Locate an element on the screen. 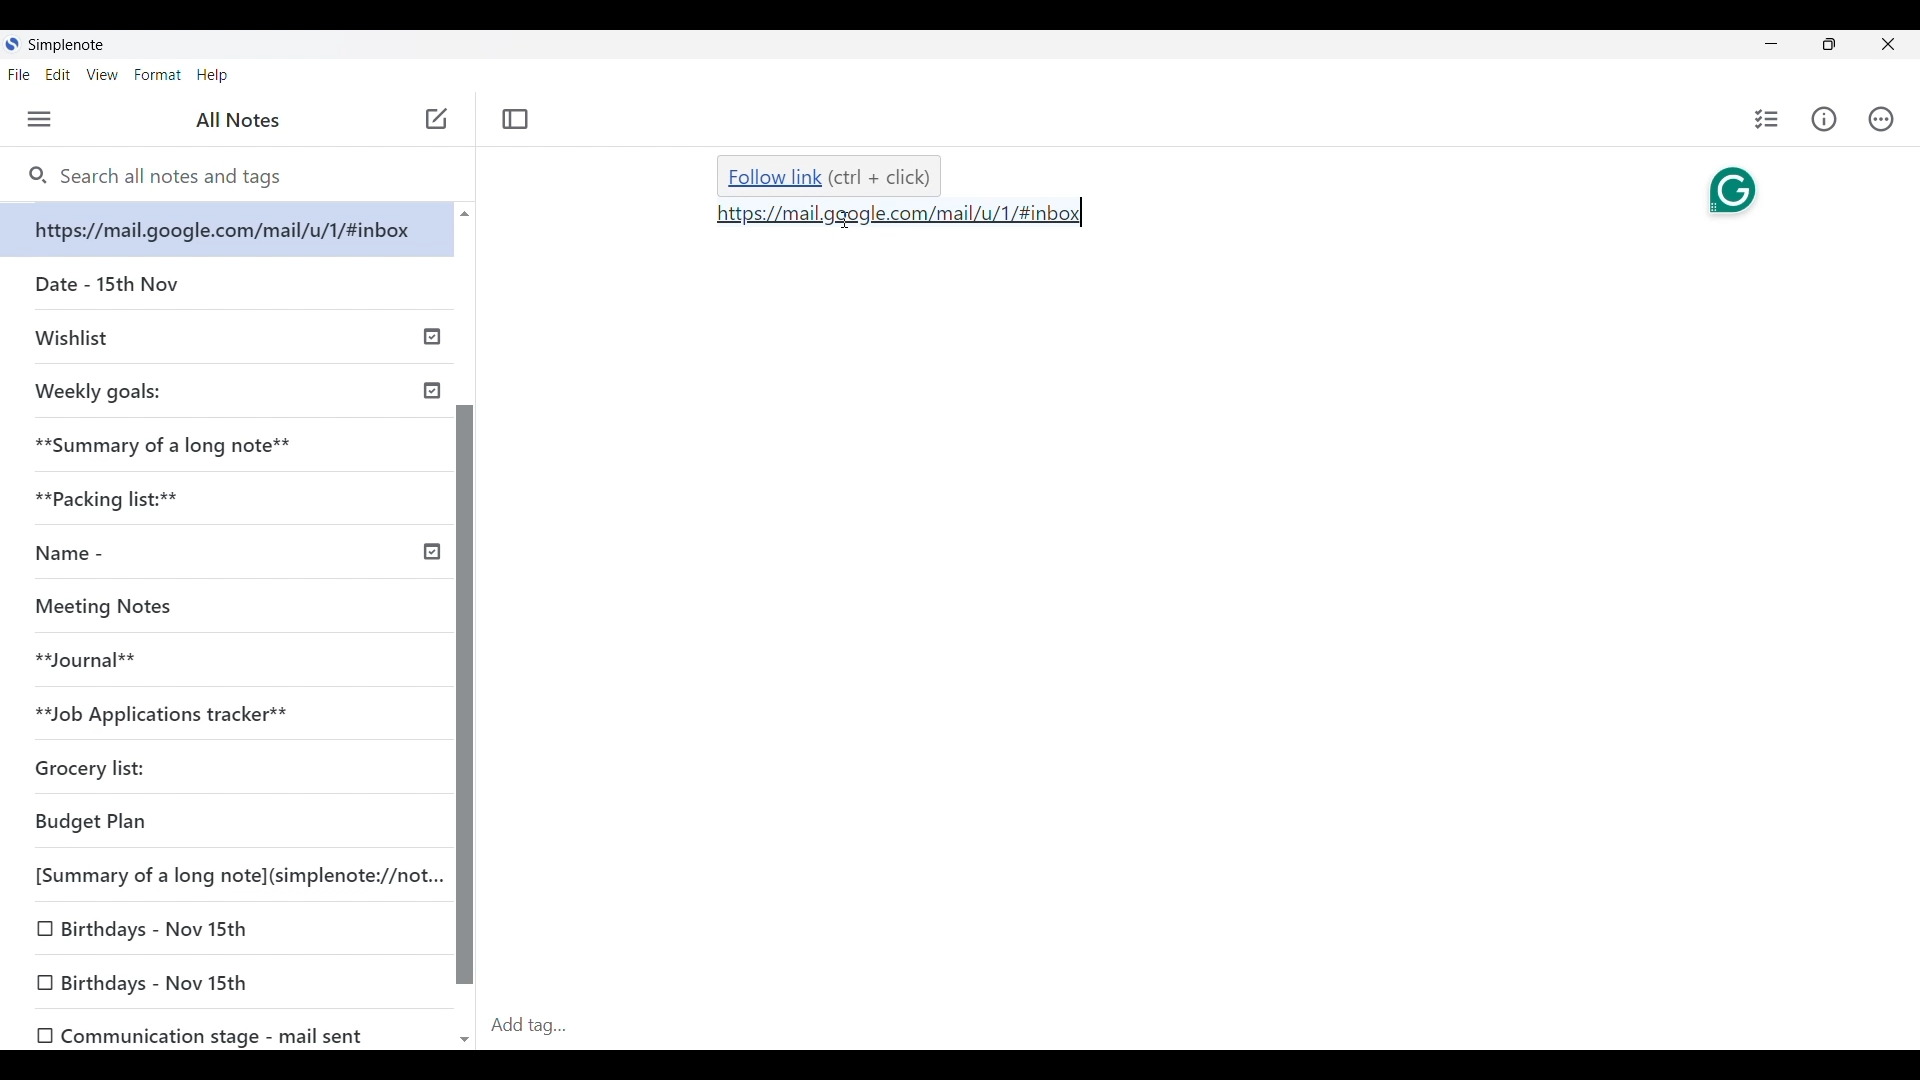  Minimize is located at coordinates (1771, 44).